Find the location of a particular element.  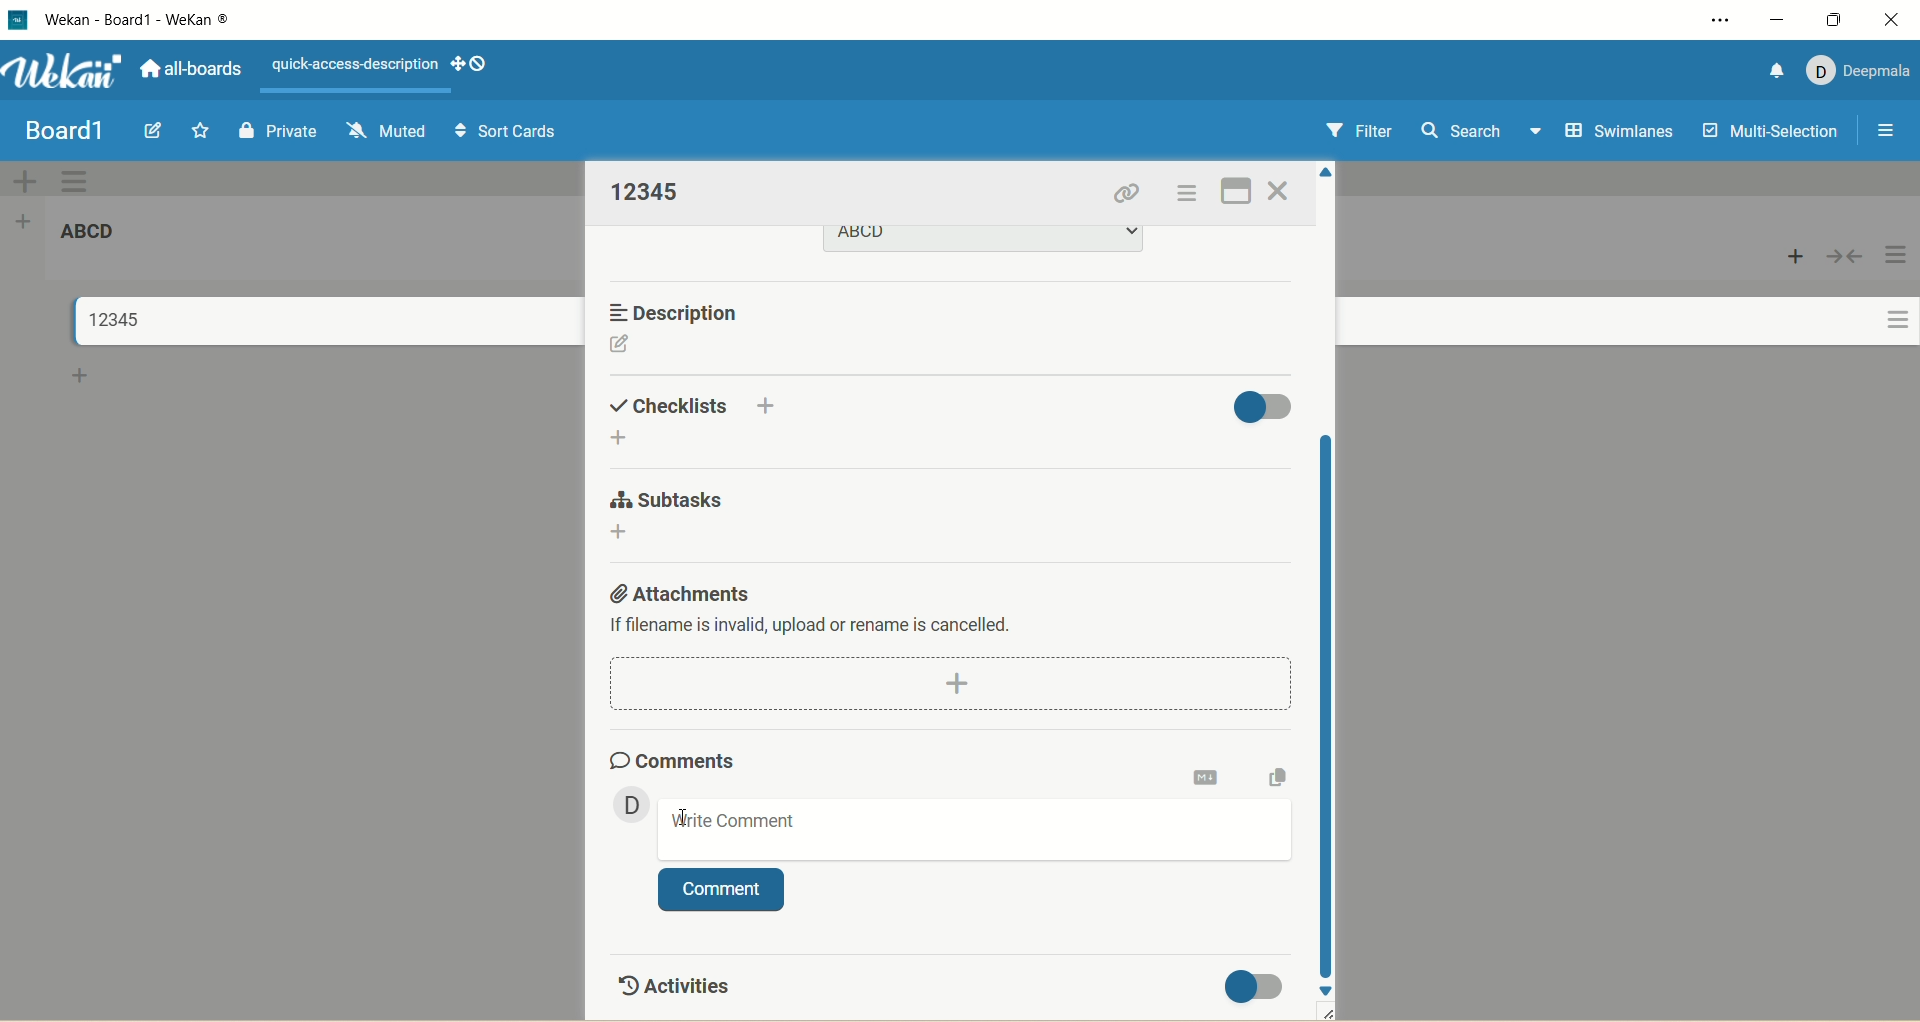

add card is located at coordinates (81, 379).